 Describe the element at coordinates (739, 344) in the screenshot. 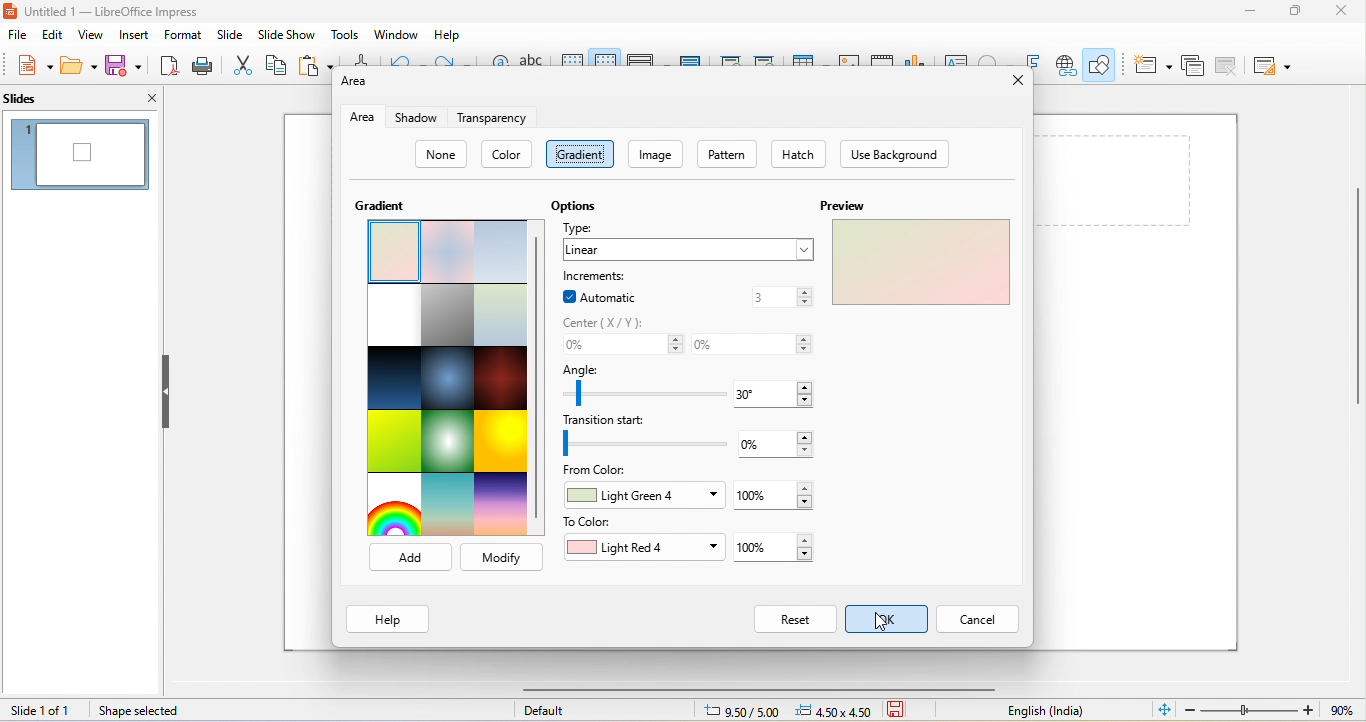

I see `0%` at that location.